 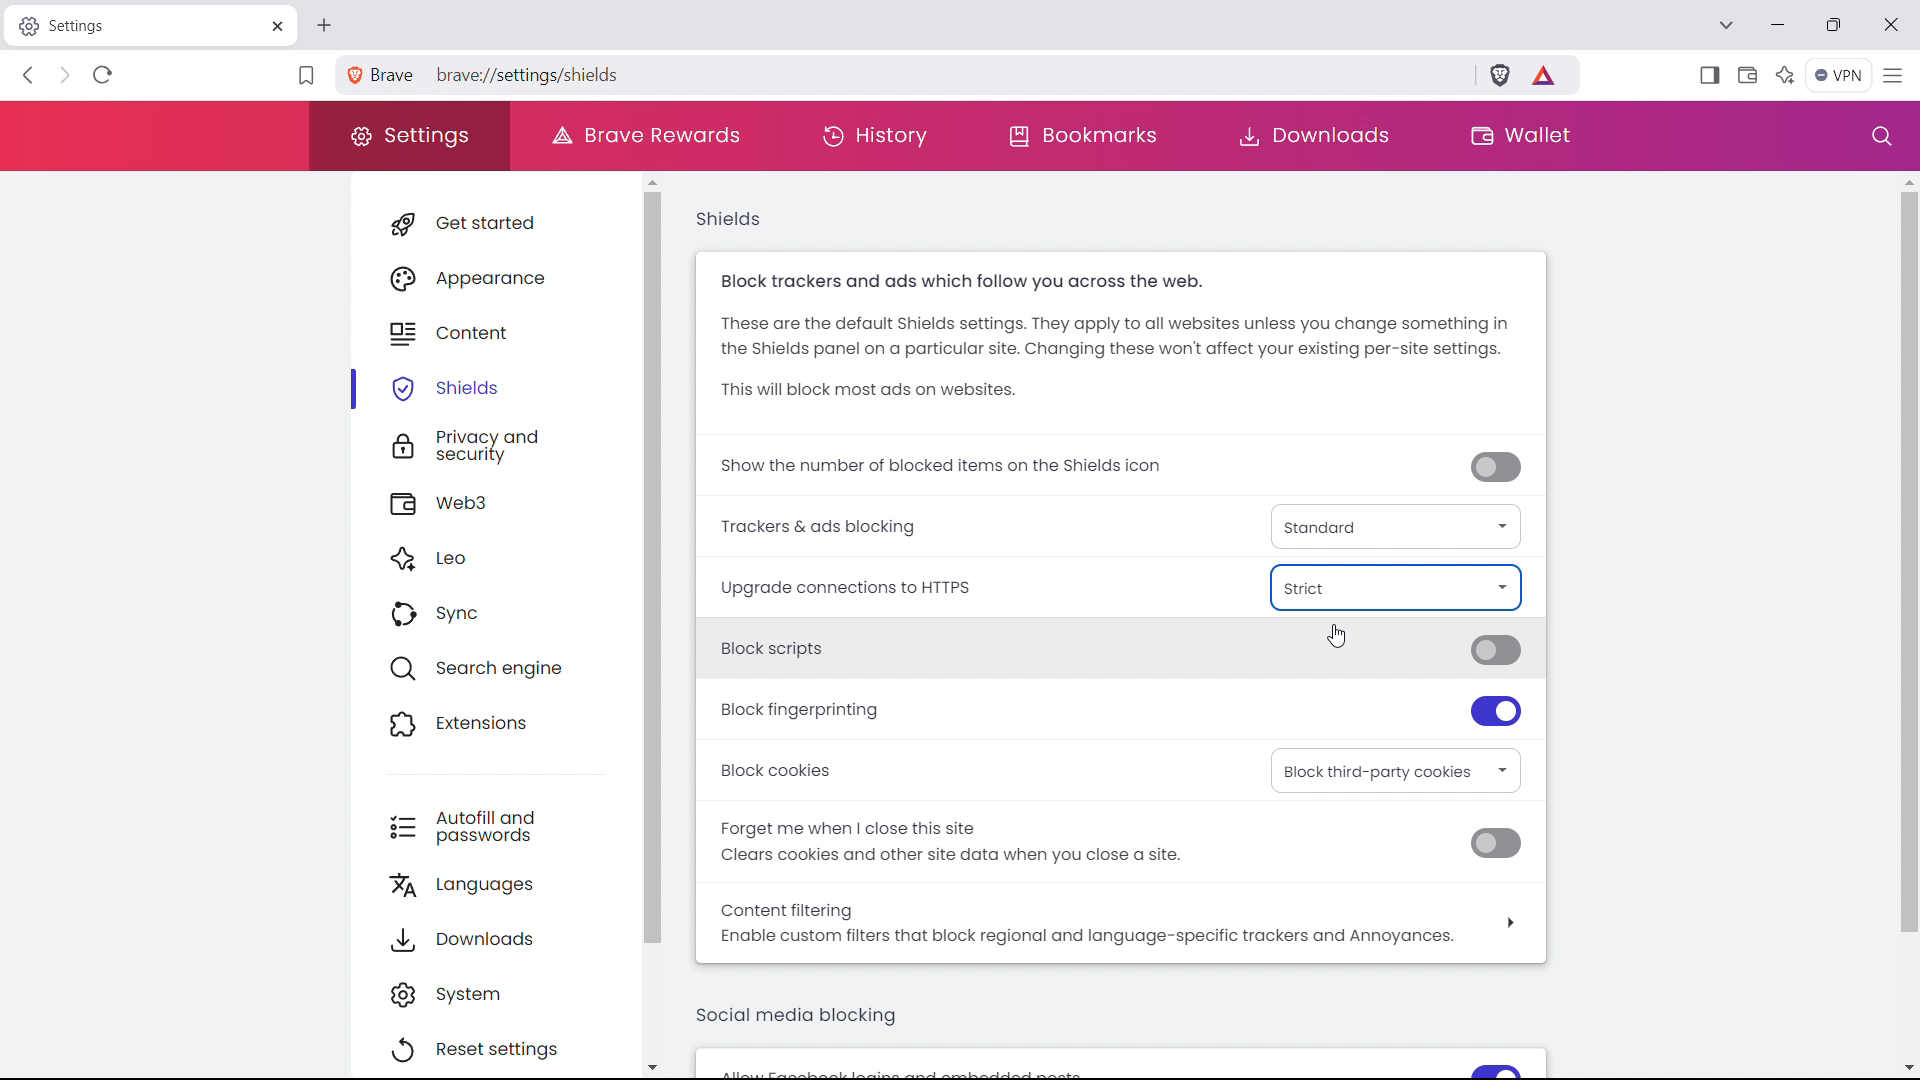 What do you see at coordinates (1881, 136) in the screenshot?
I see `search` at bounding box center [1881, 136].